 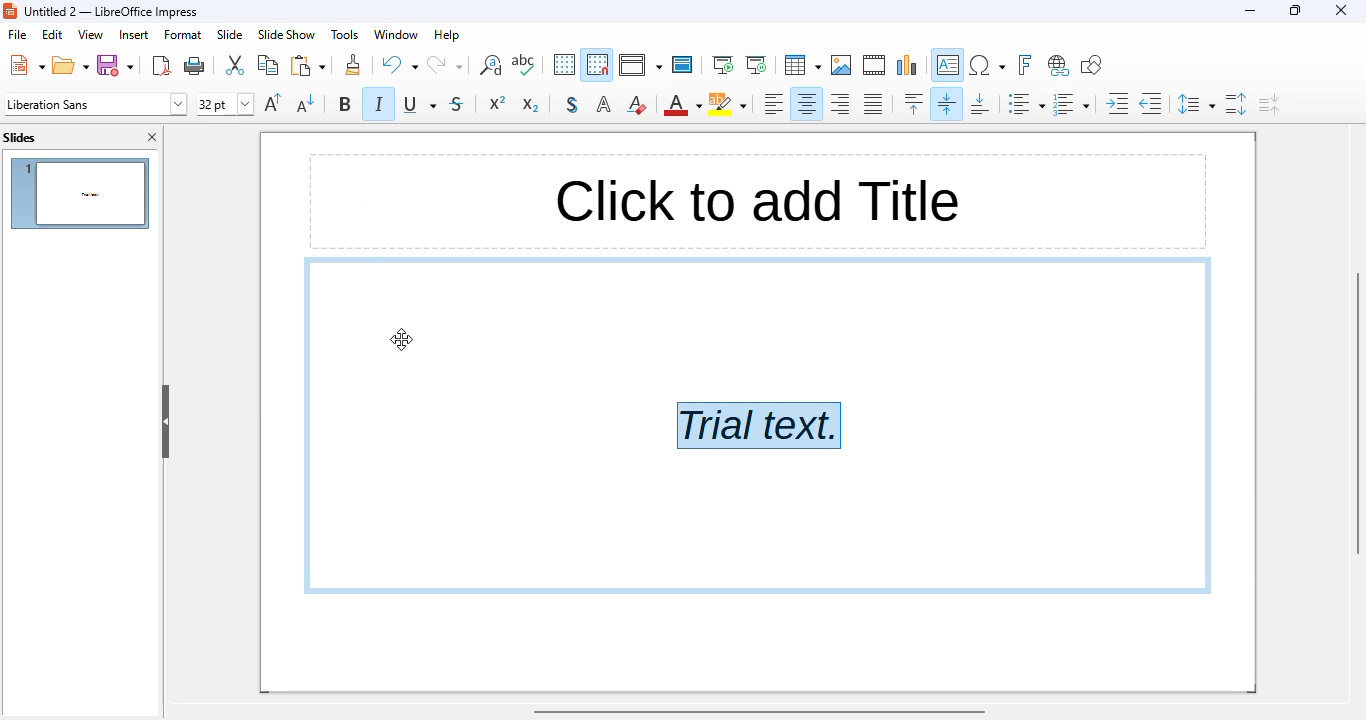 I want to click on view, so click(x=91, y=34).